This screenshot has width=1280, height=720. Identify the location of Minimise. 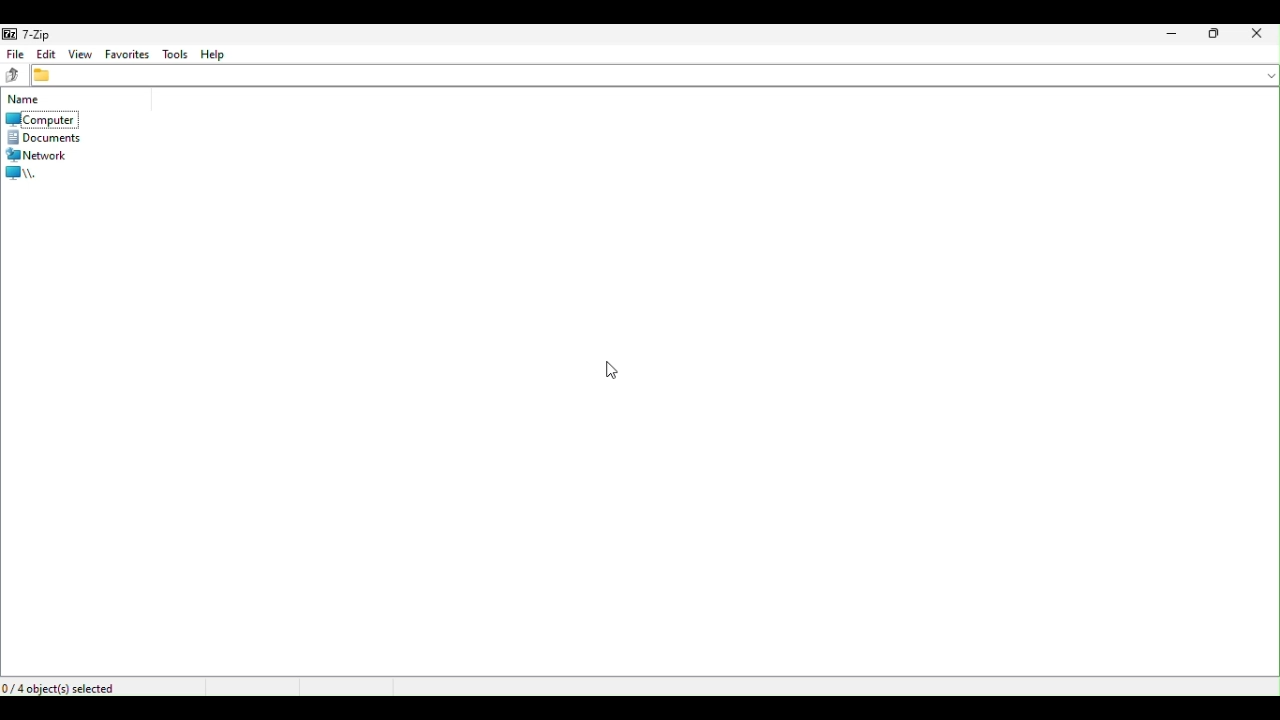
(1171, 36).